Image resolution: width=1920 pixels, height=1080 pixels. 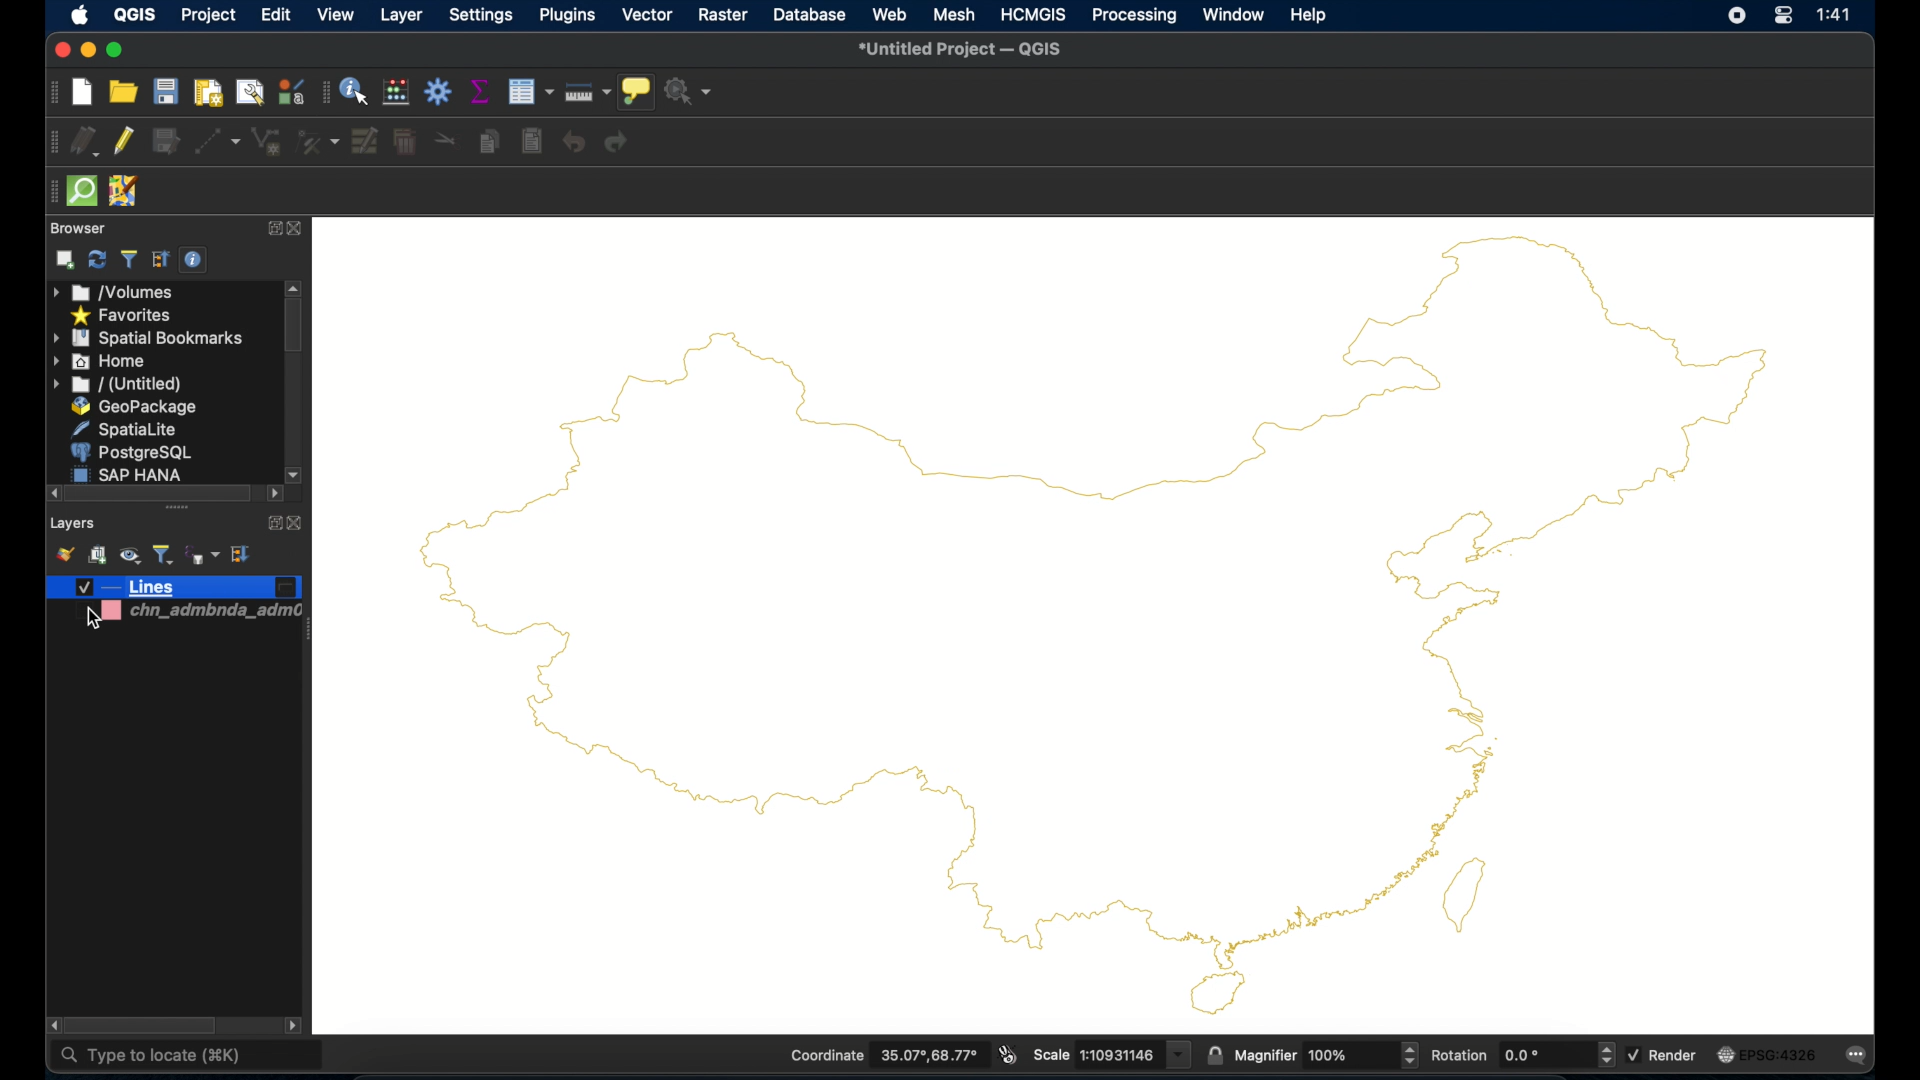 What do you see at coordinates (61, 51) in the screenshot?
I see `close` at bounding box center [61, 51].